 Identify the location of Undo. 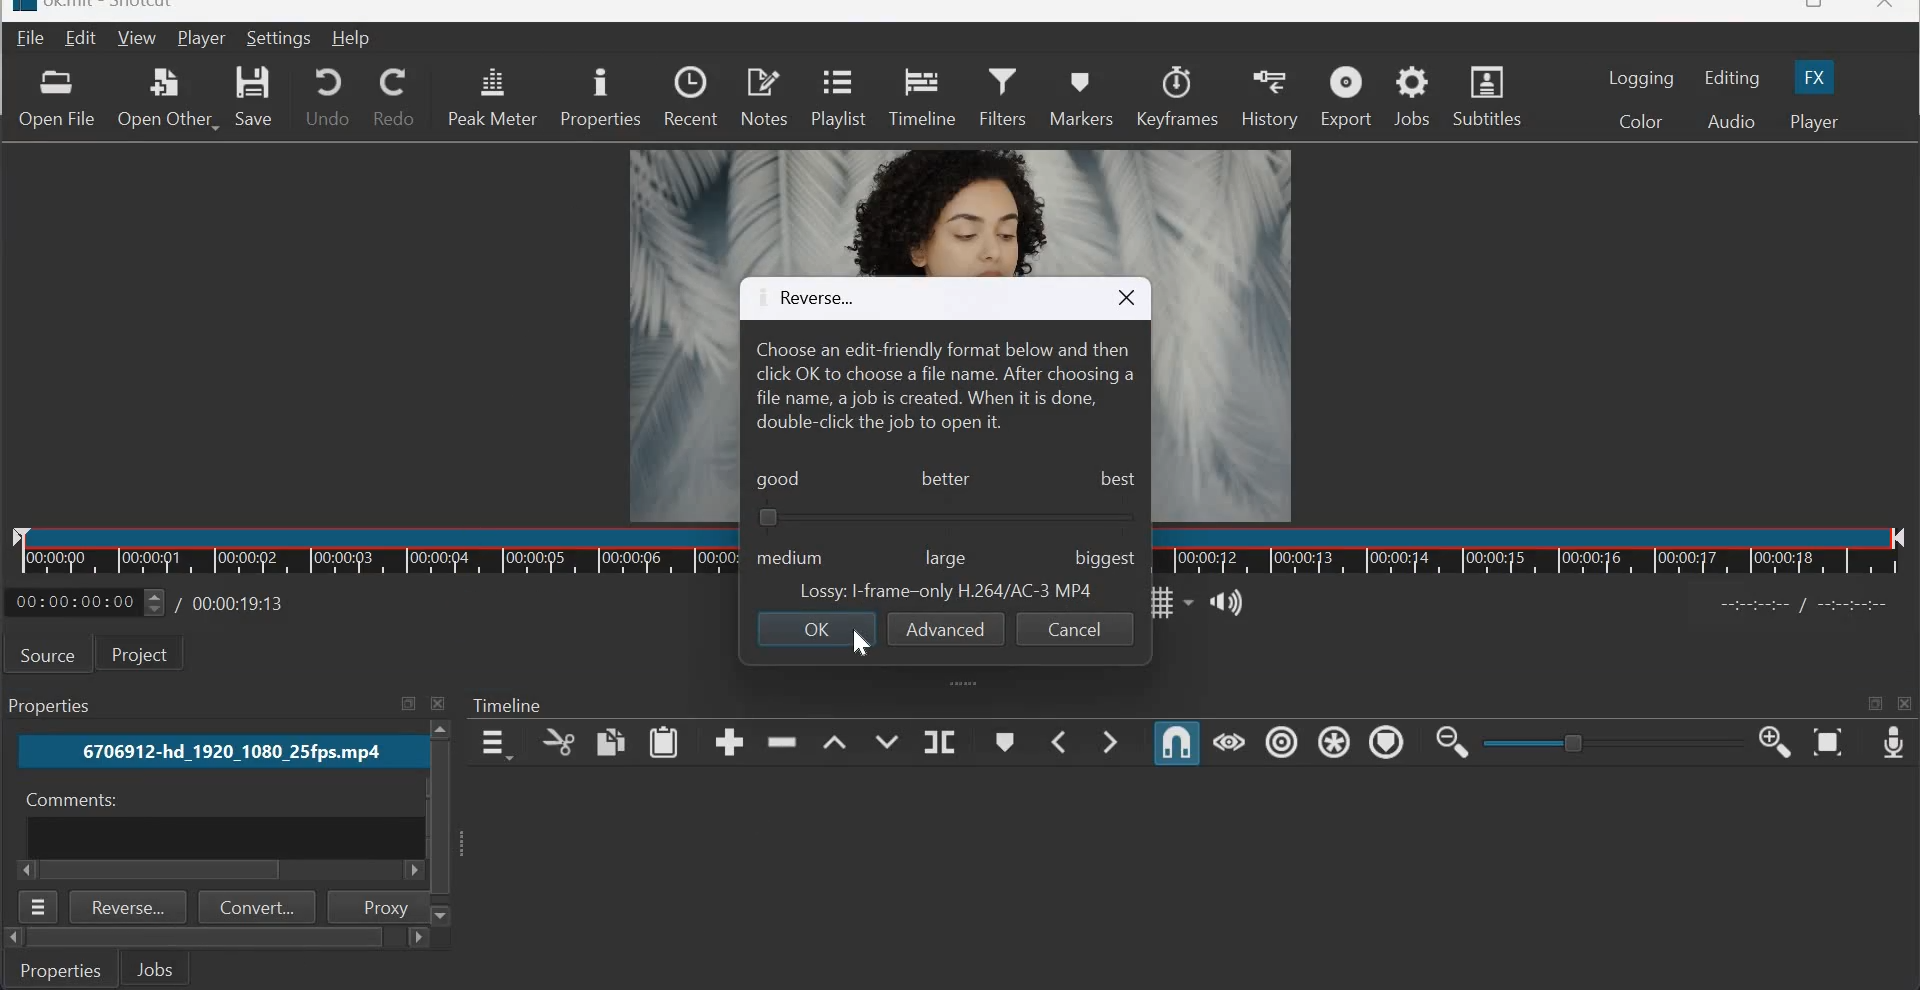
(328, 95).